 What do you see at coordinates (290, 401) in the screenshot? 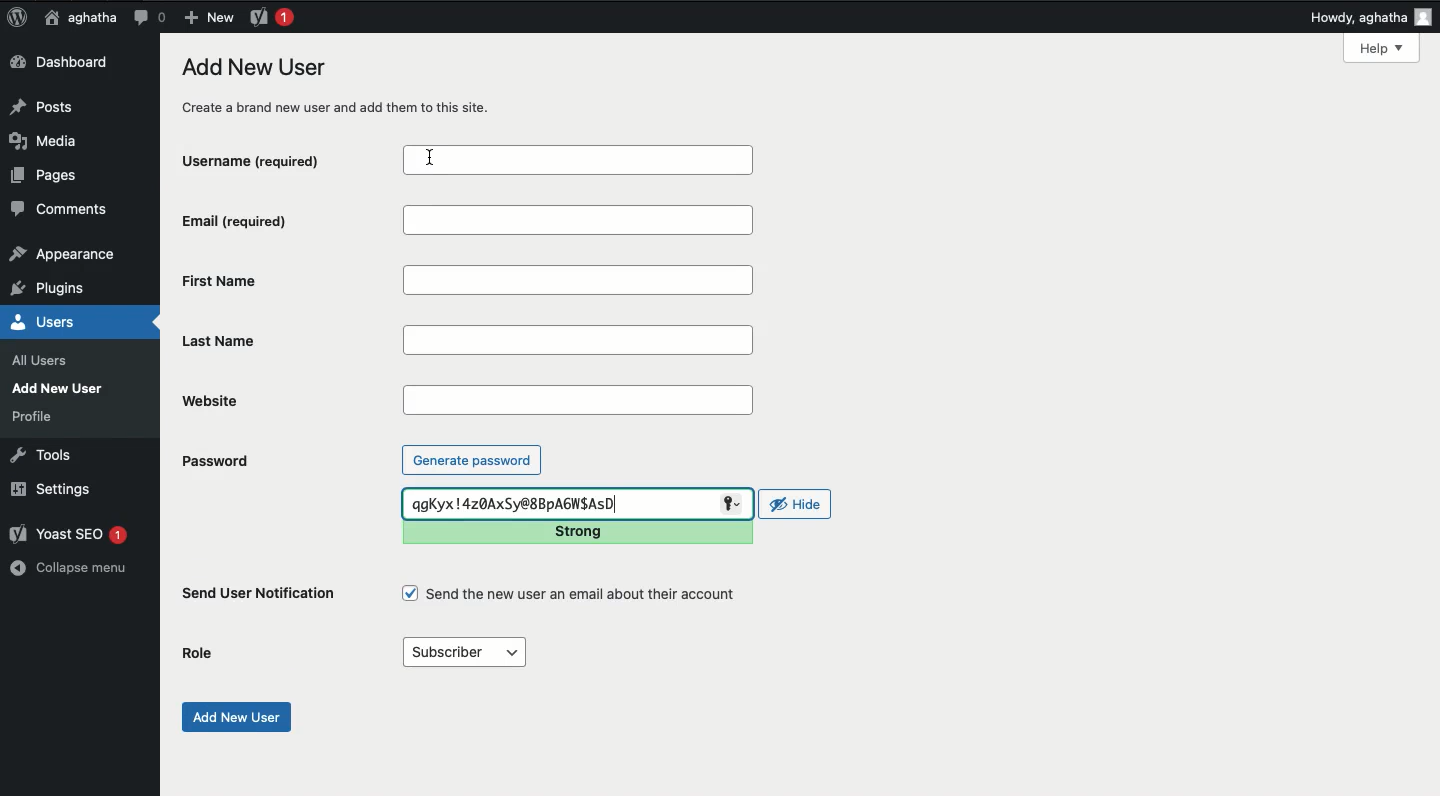
I see `Website` at bounding box center [290, 401].